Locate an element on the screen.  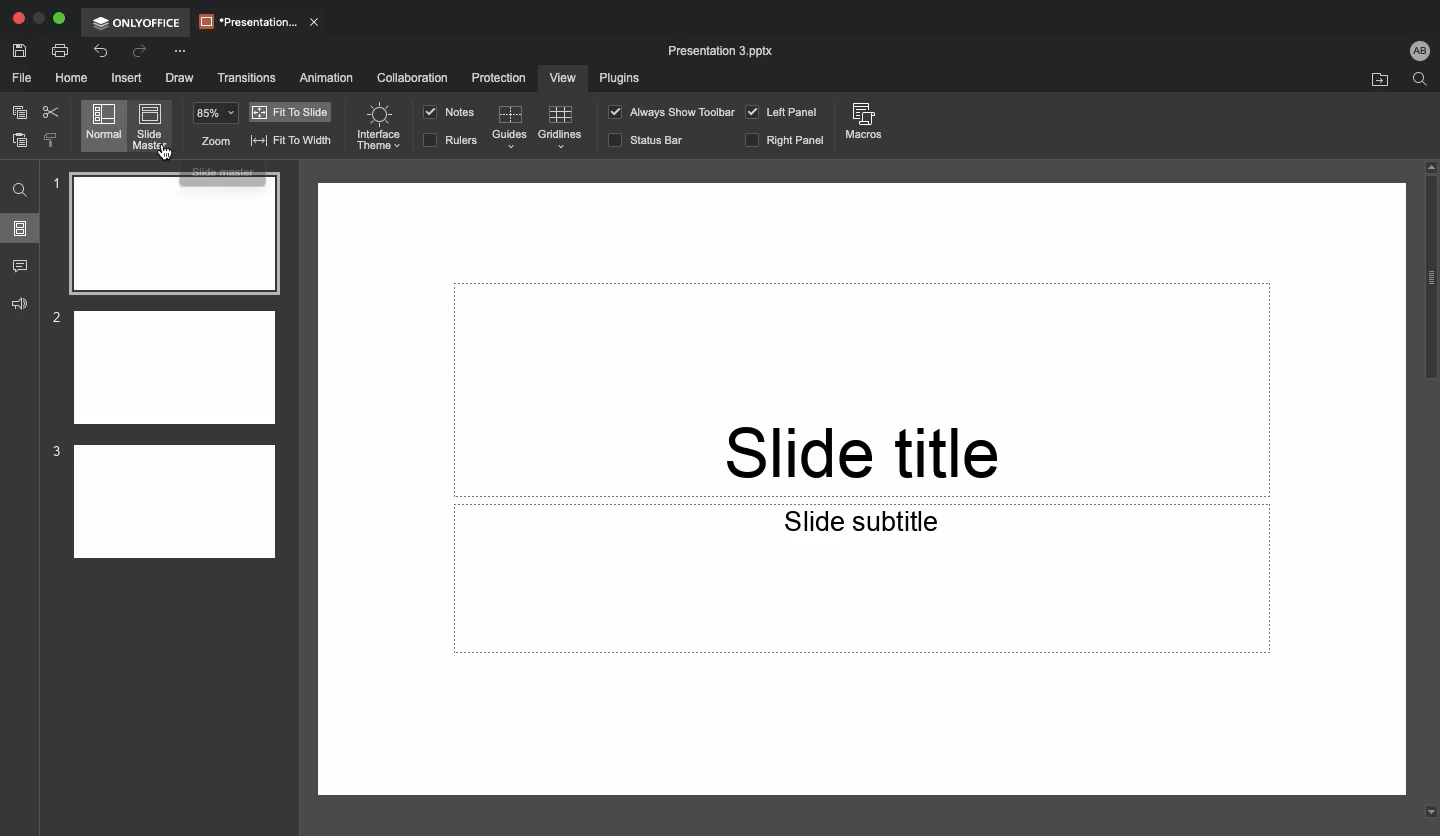
Slide title is located at coordinates (859, 389).